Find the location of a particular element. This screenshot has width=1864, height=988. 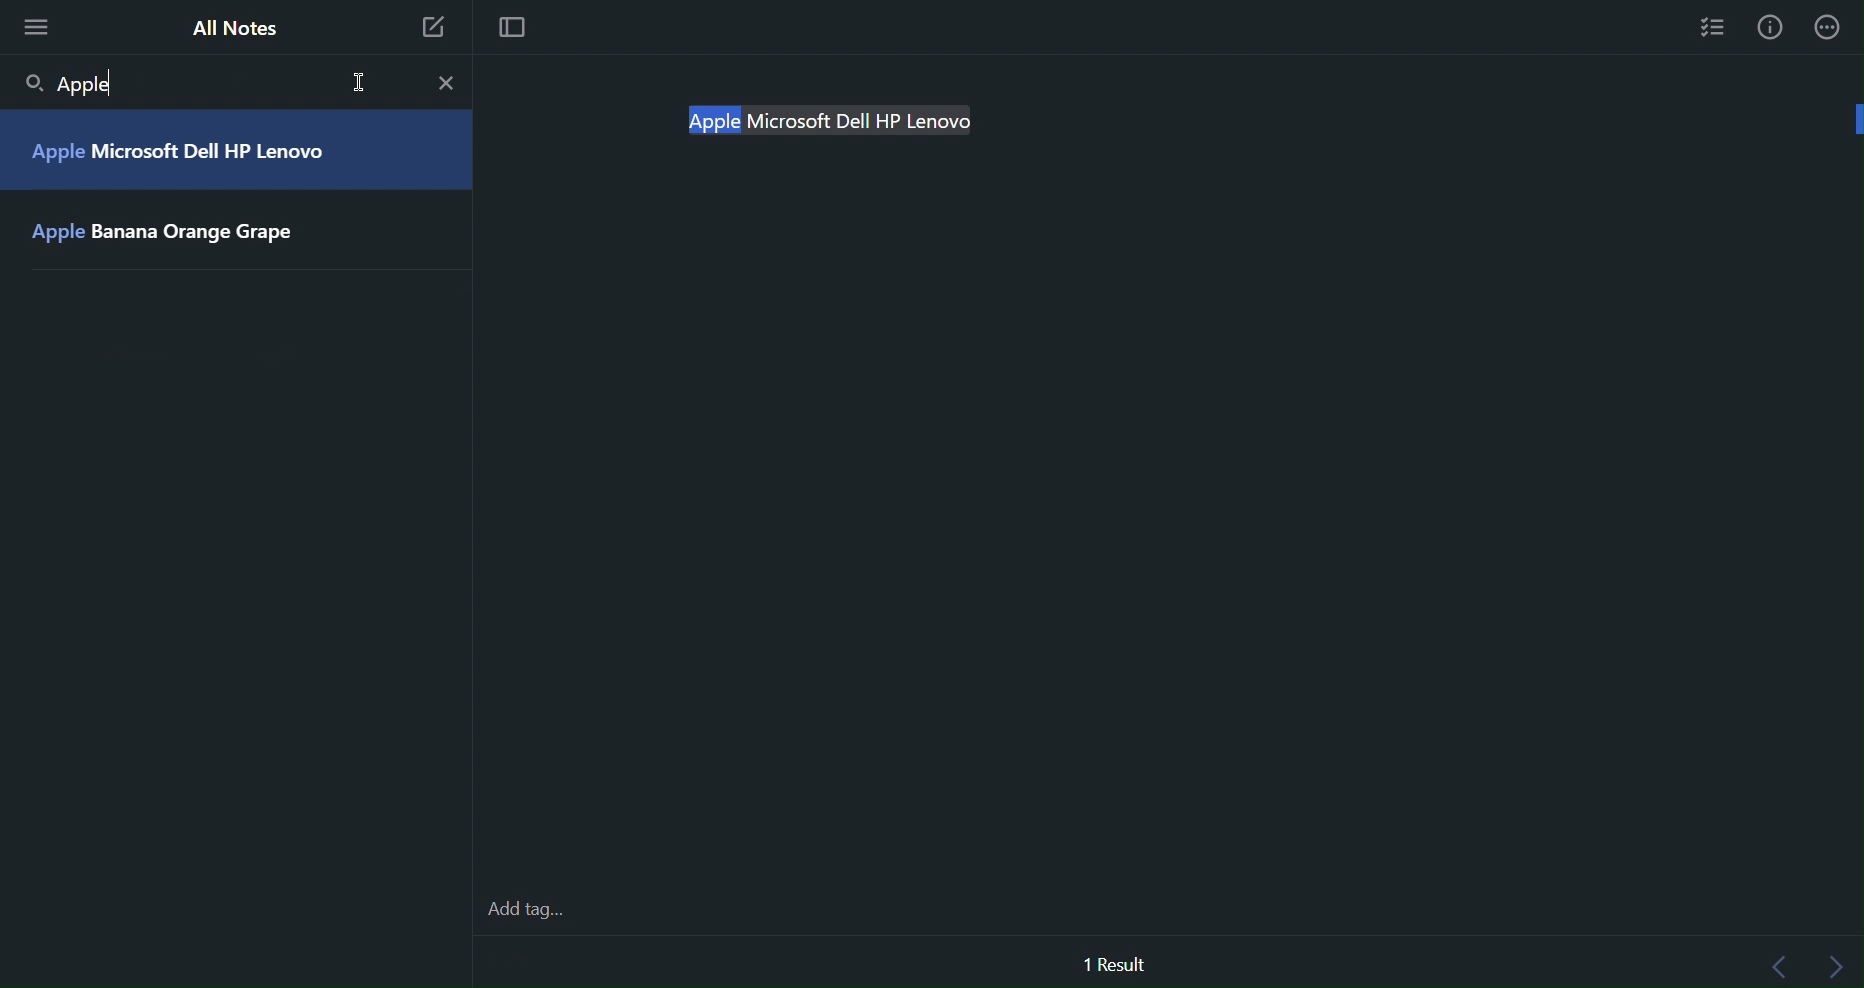

Apple  is located at coordinates (55, 236).